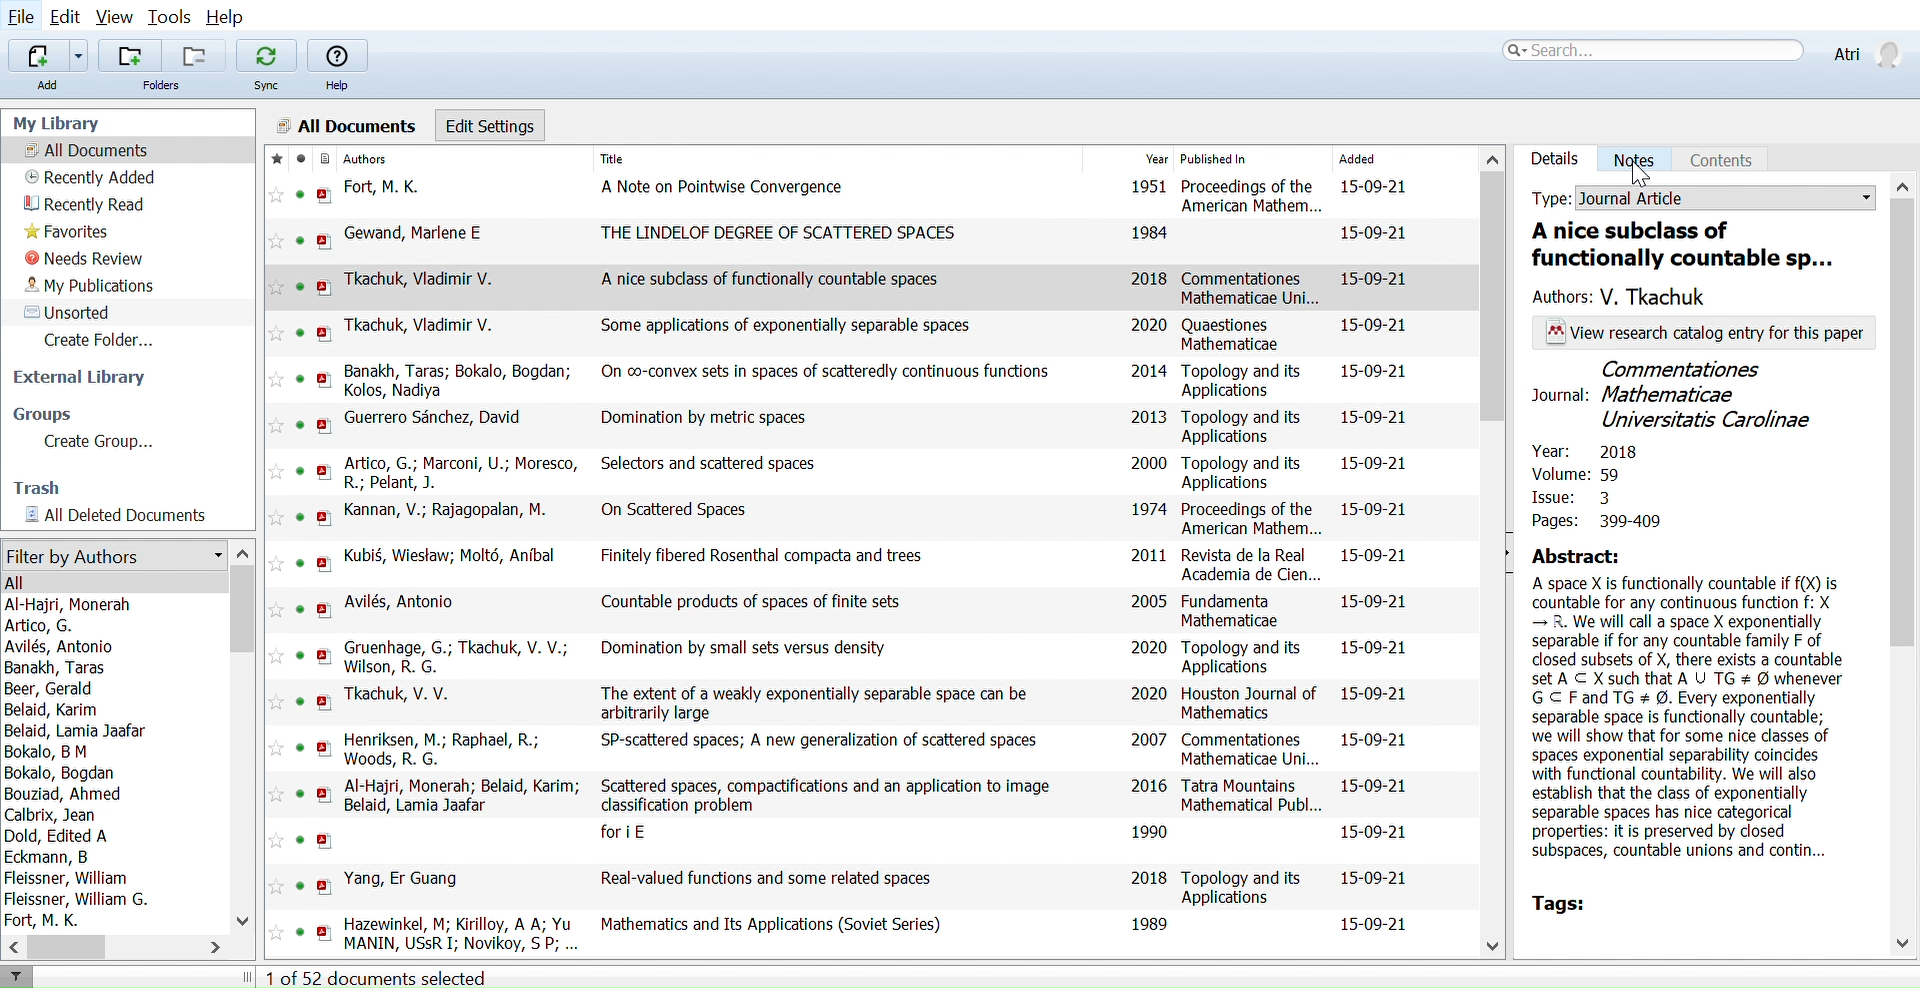  What do you see at coordinates (277, 241) in the screenshot?
I see `Add this reference to favorites` at bounding box center [277, 241].